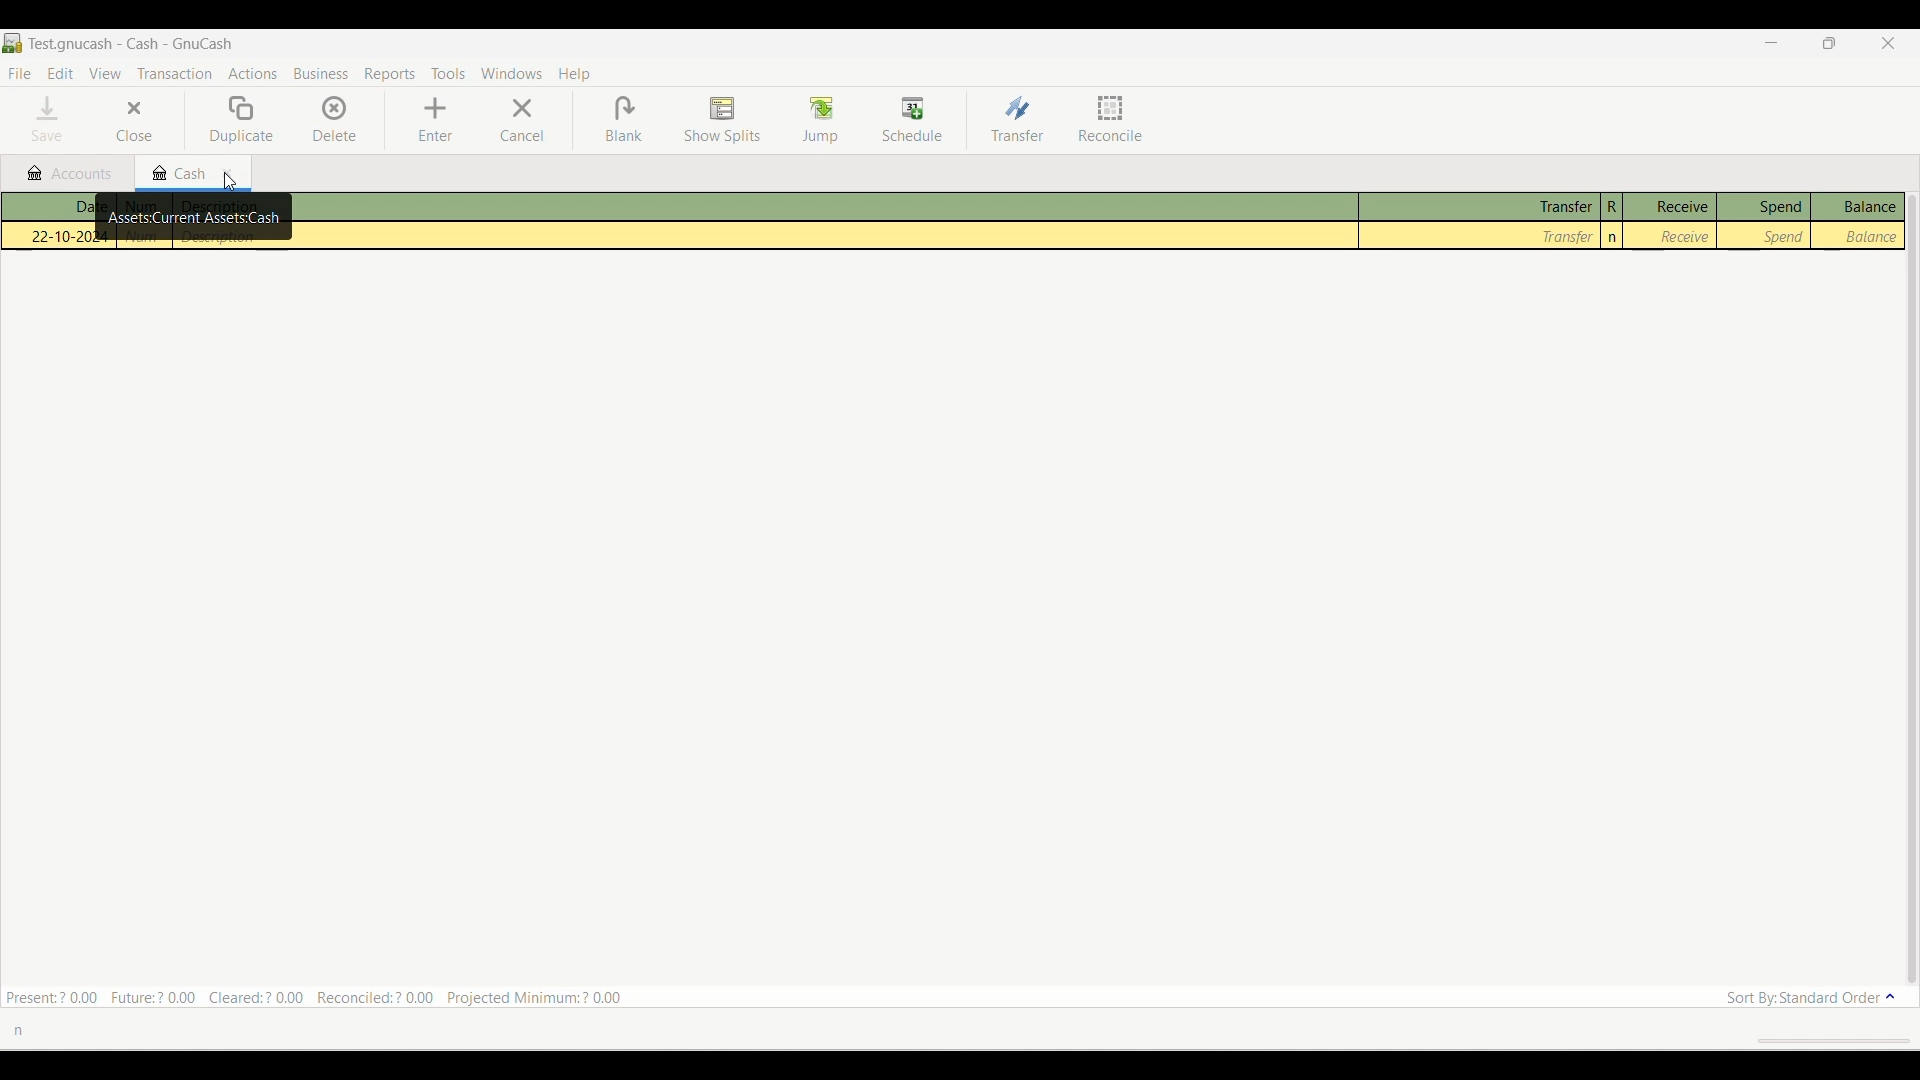 Image resolution: width=1920 pixels, height=1080 pixels. What do you see at coordinates (13, 43) in the screenshot?
I see `Software logo` at bounding box center [13, 43].